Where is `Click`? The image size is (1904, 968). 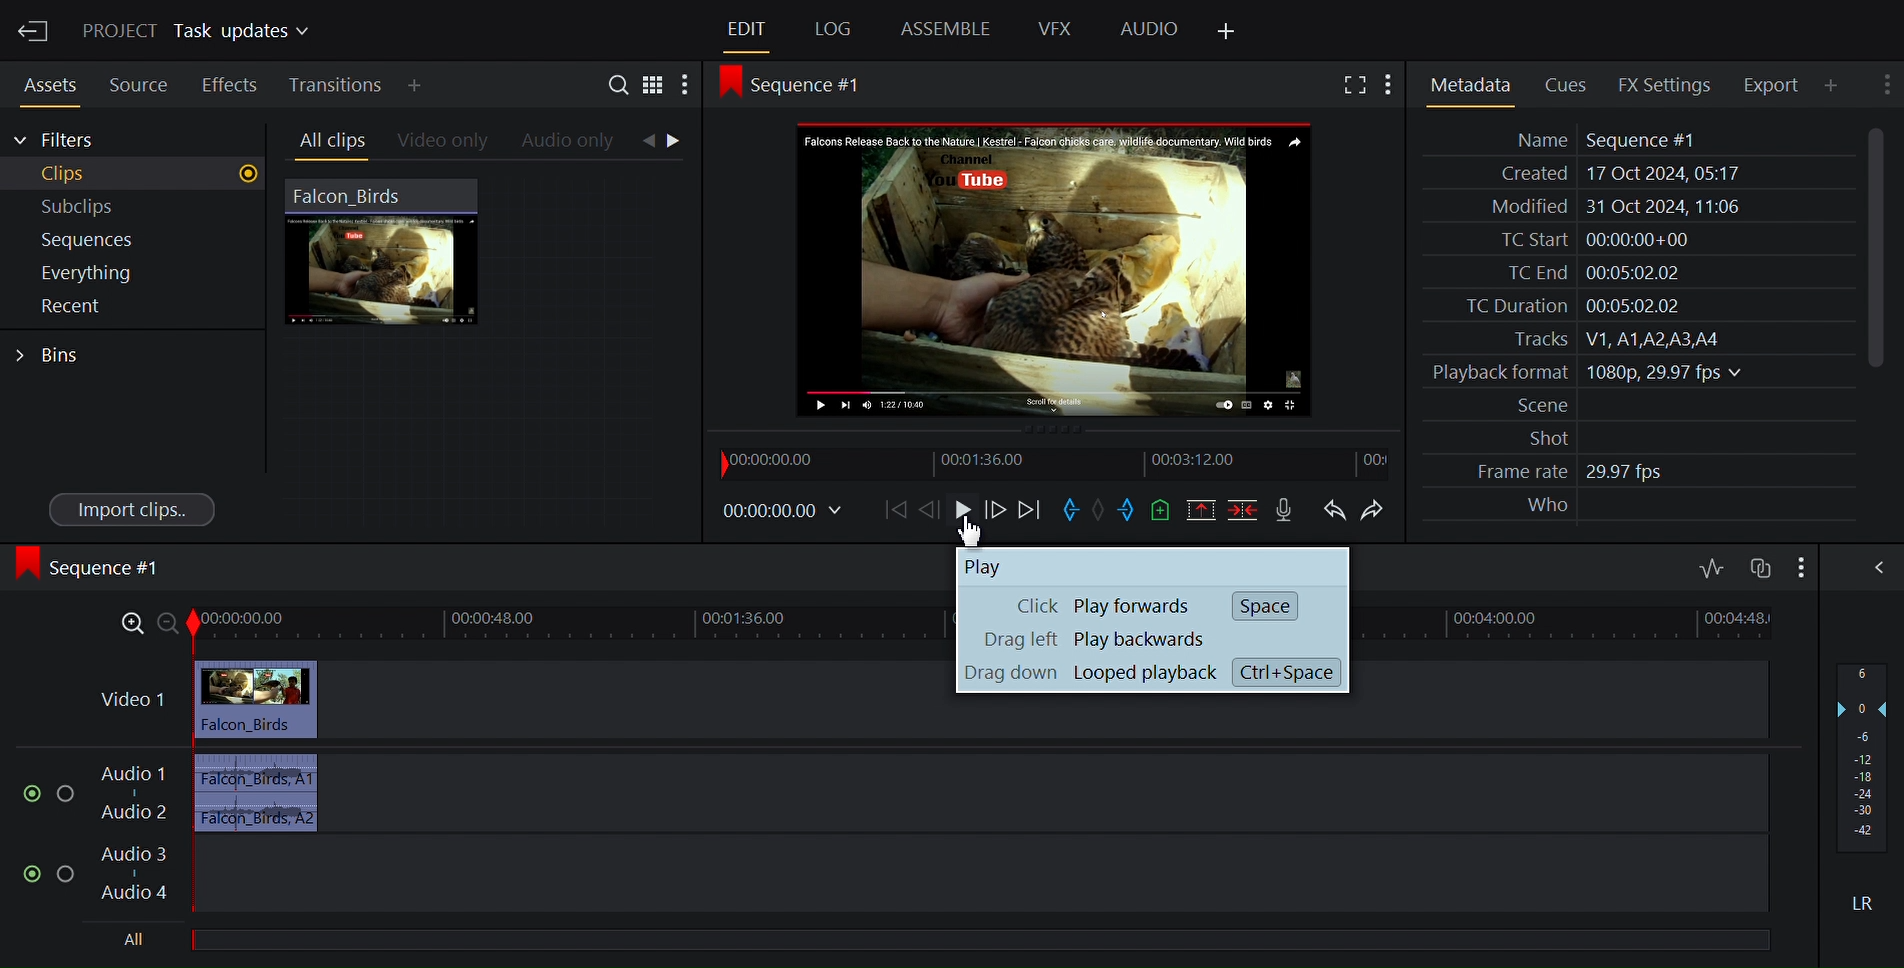
Click is located at coordinates (1016, 607).